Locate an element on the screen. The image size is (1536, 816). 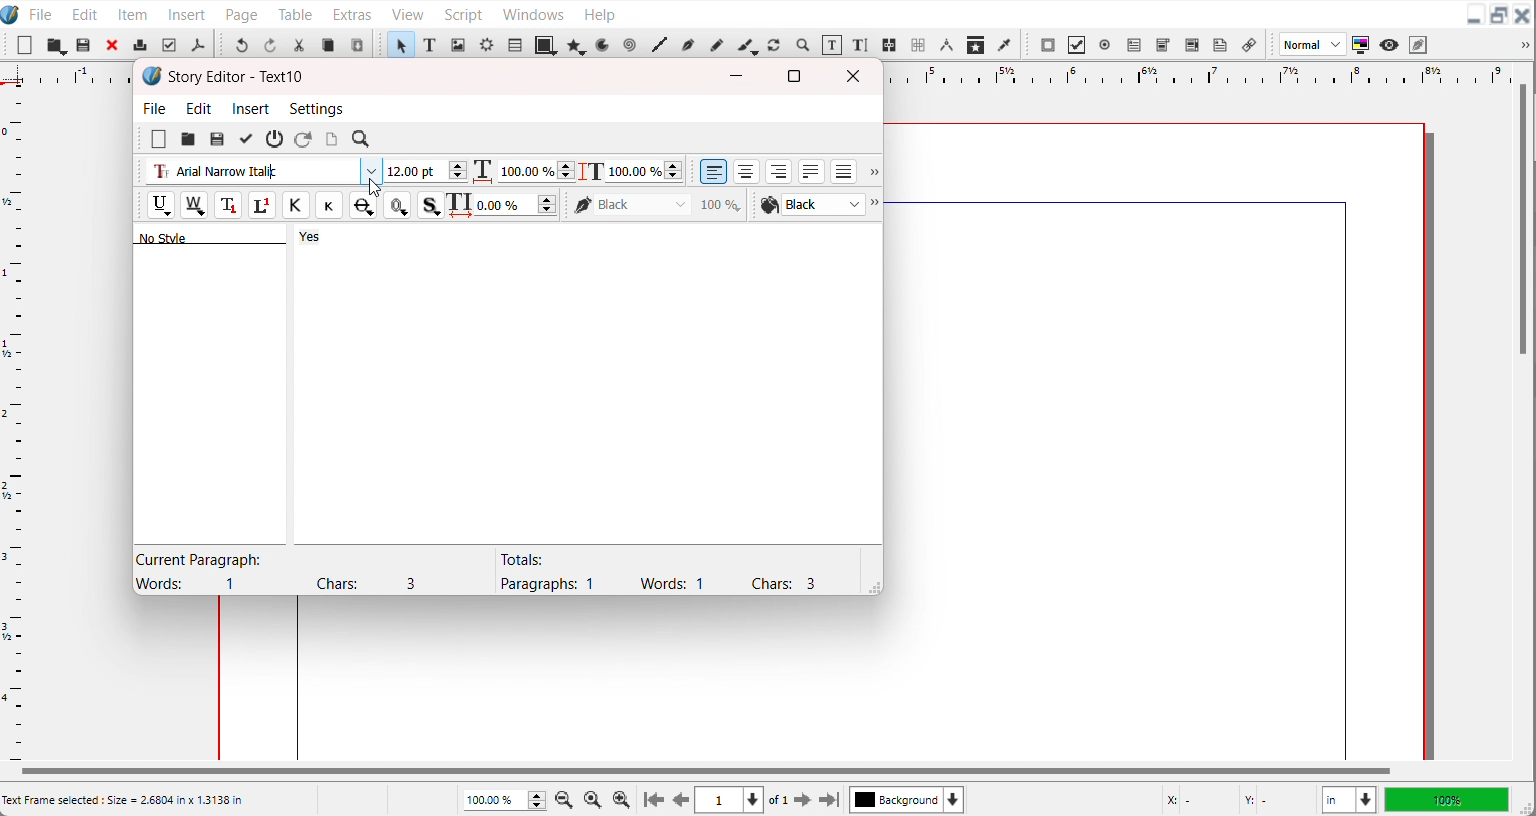
Drop down box is located at coordinates (1522, 45).